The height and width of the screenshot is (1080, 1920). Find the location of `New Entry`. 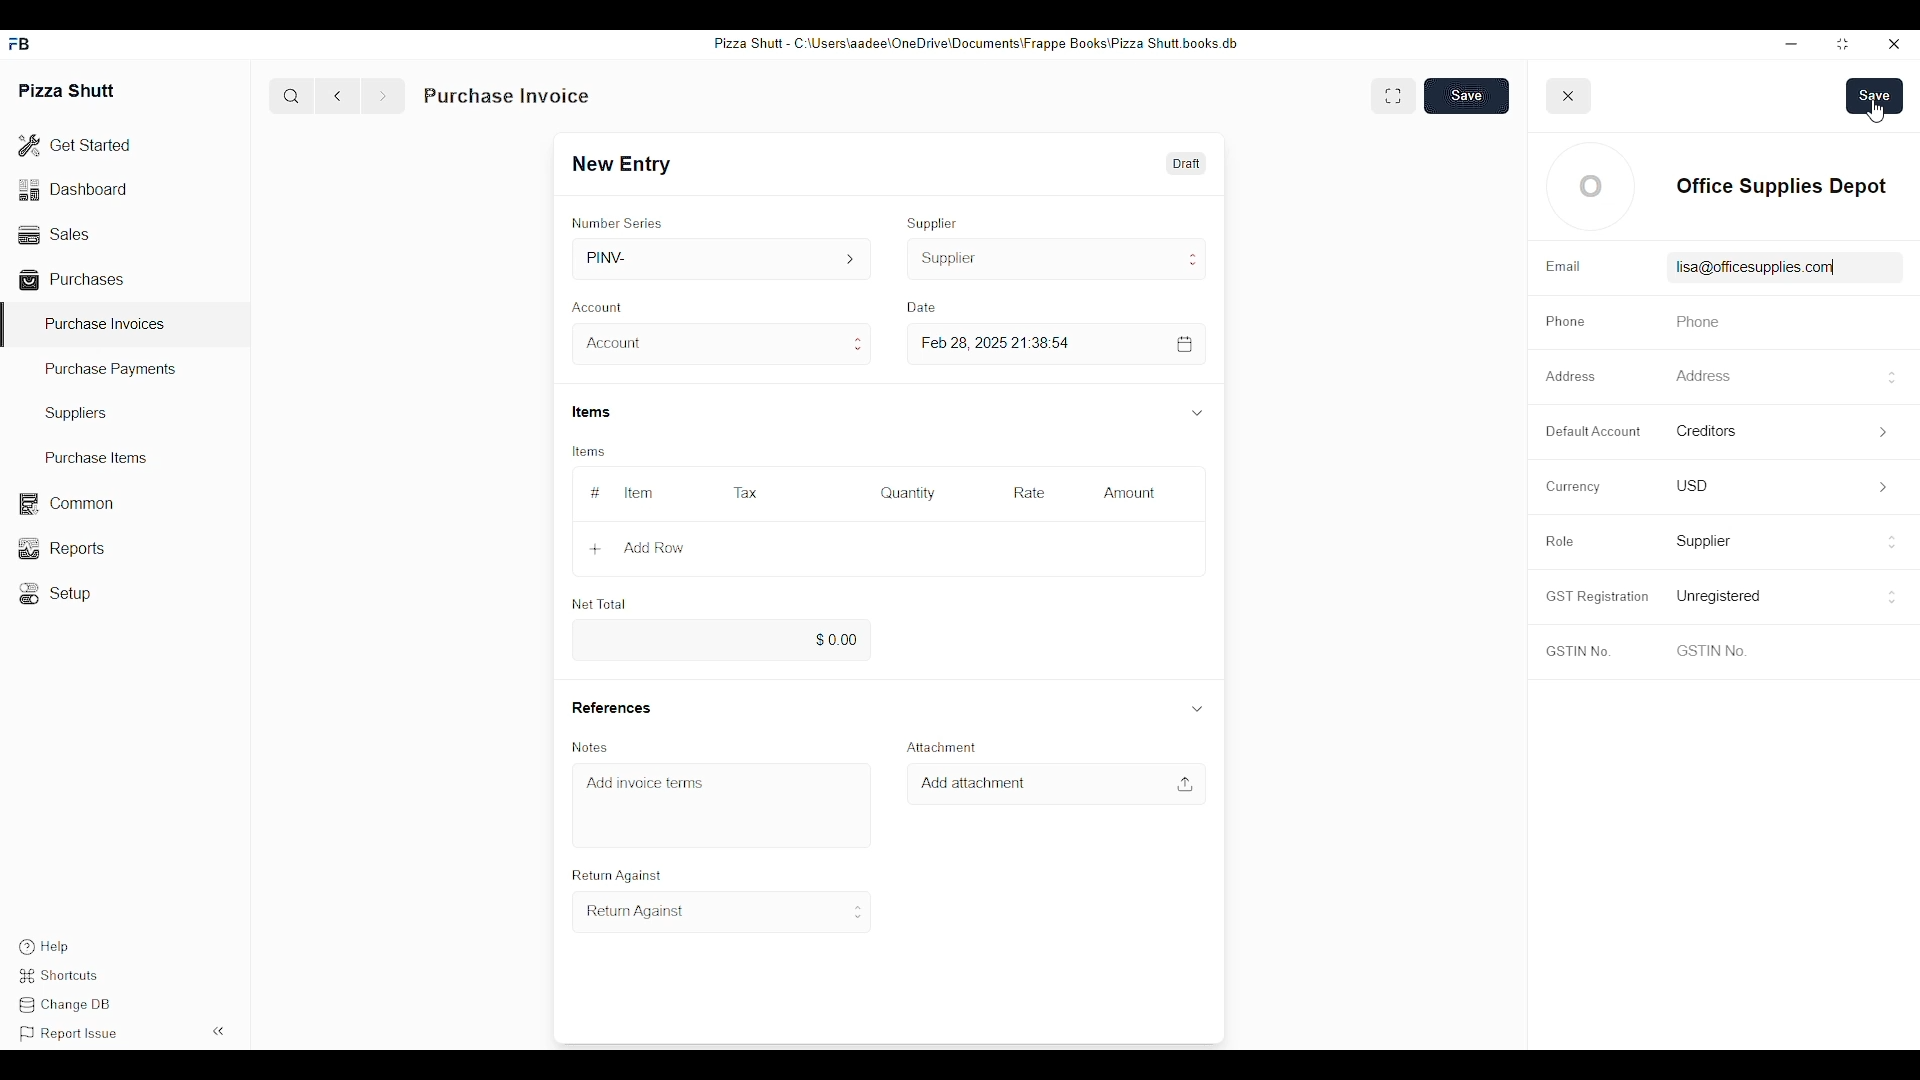

New Entry is located at coordinates (628, 164).